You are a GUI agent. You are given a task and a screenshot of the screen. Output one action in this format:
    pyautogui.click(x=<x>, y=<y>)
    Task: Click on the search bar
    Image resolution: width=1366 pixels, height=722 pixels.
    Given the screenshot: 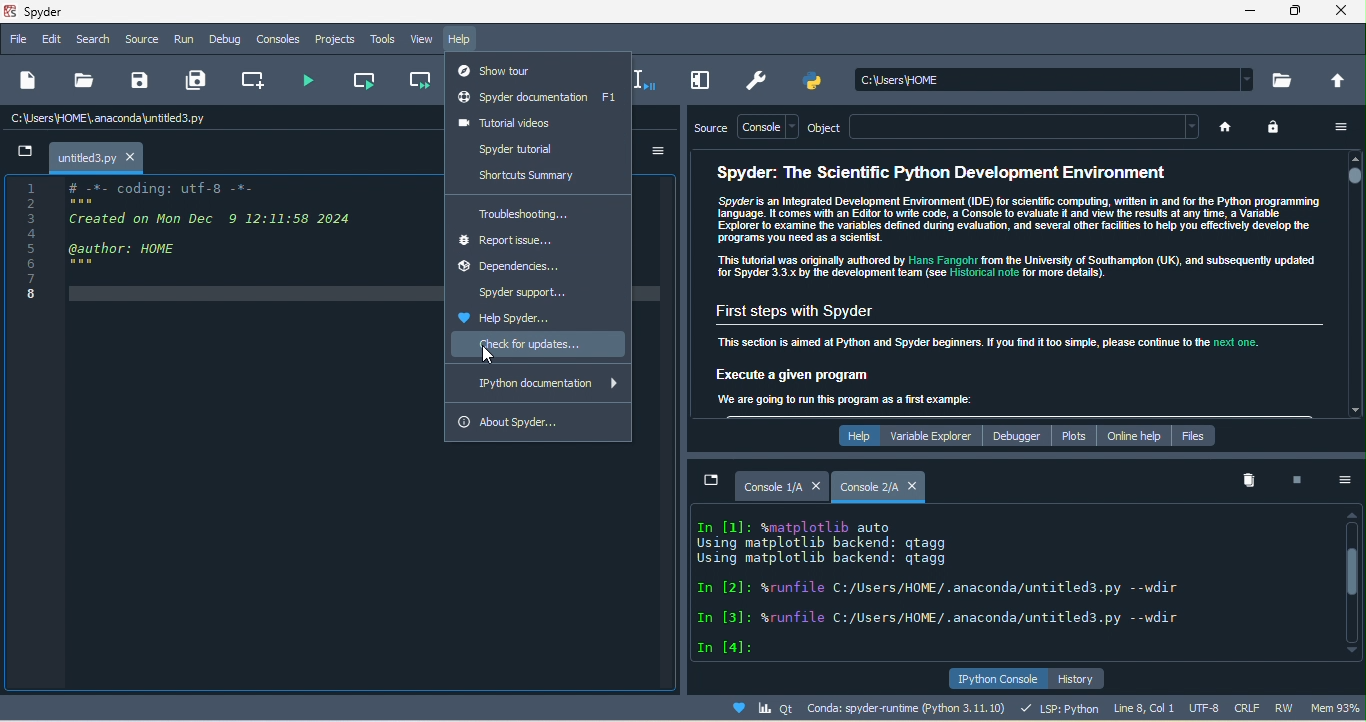 What is the action you would take?
    pyautogui.click(x=1058, y=78)
    